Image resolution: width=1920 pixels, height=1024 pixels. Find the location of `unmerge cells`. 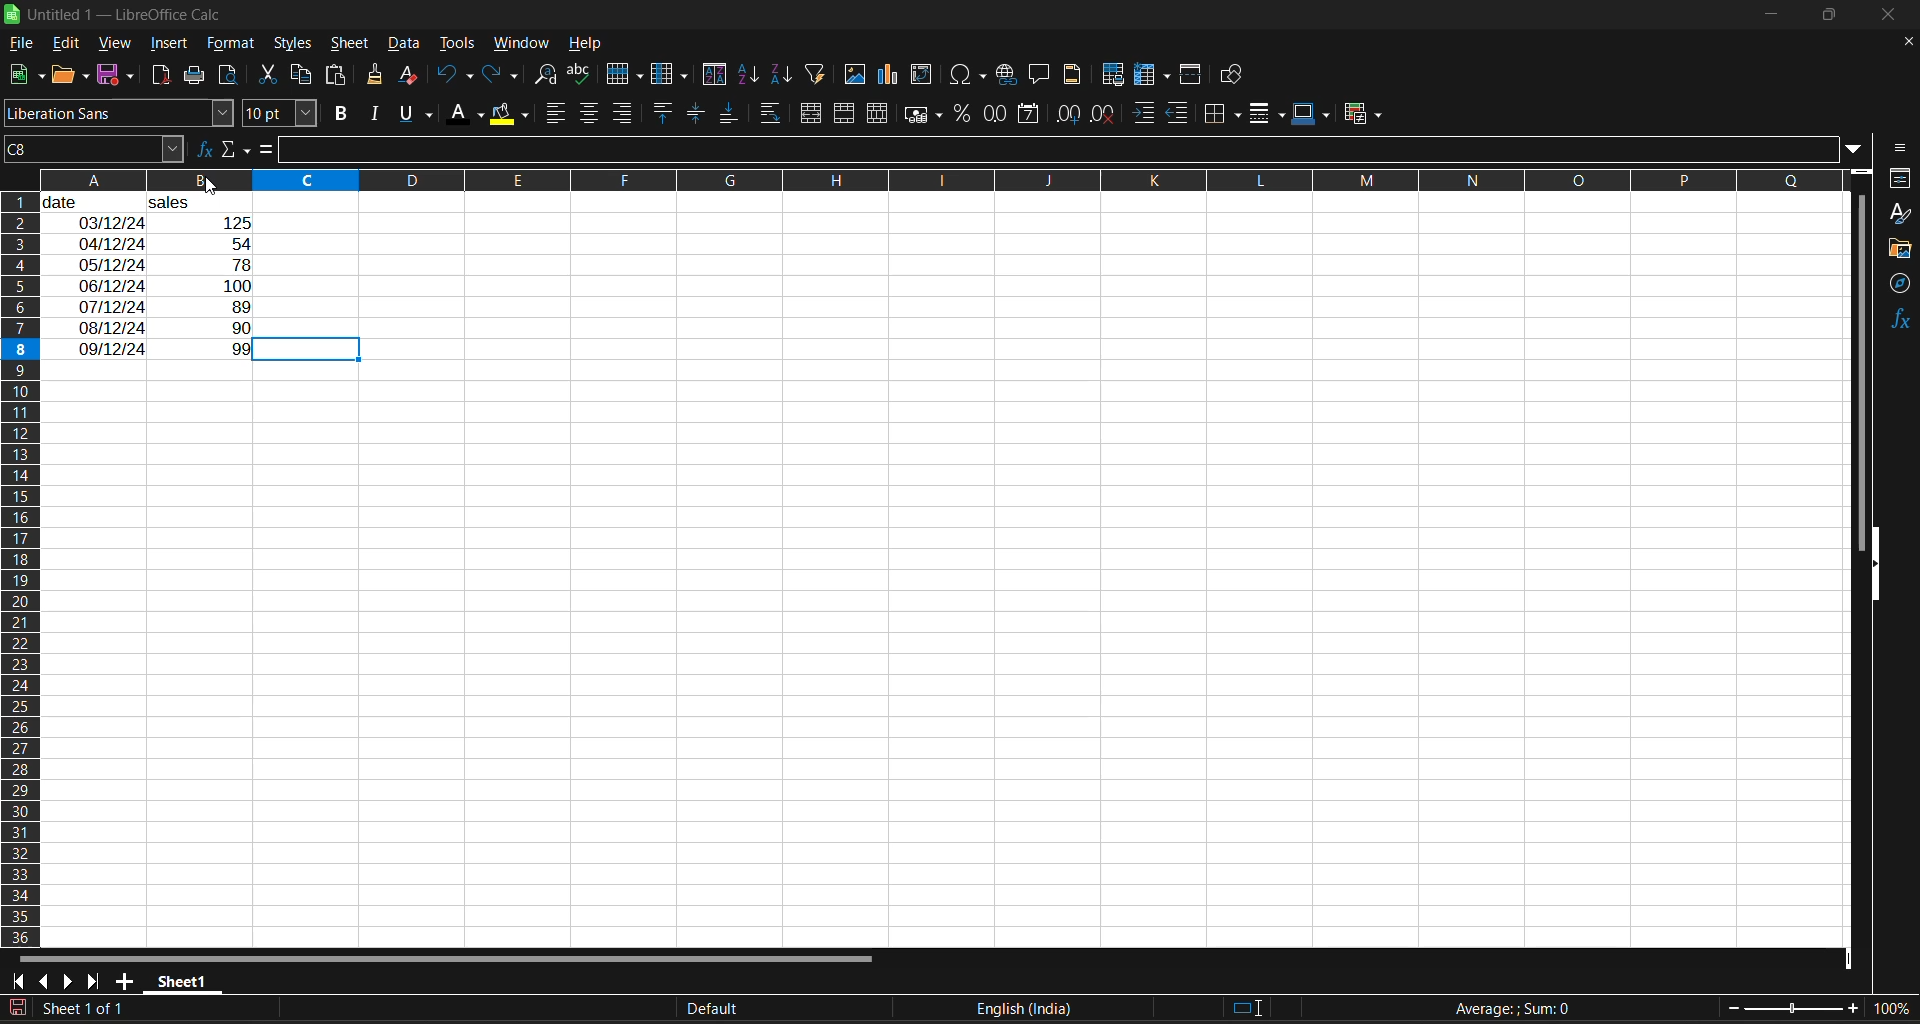

unmerge cells is located at coordinates (877, 115).